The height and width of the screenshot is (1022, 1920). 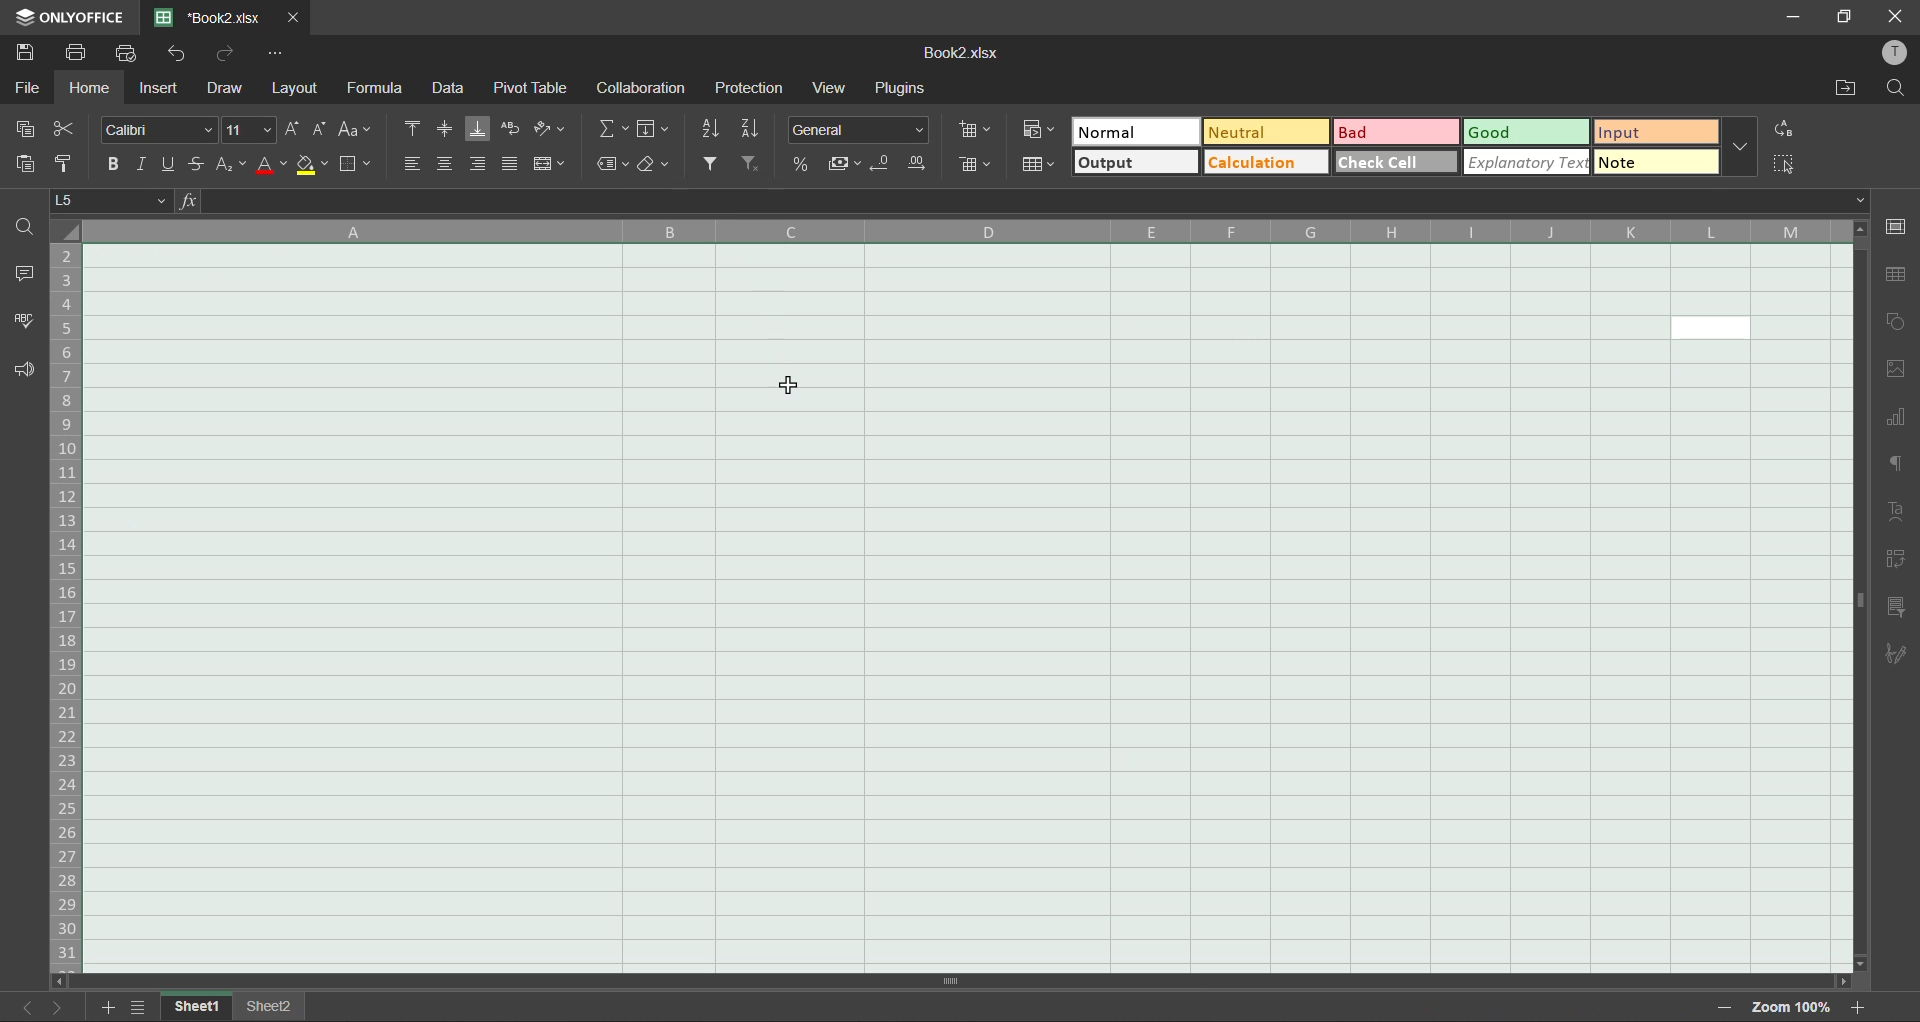 I want to click on call settings, so click(x=1895, y=226).